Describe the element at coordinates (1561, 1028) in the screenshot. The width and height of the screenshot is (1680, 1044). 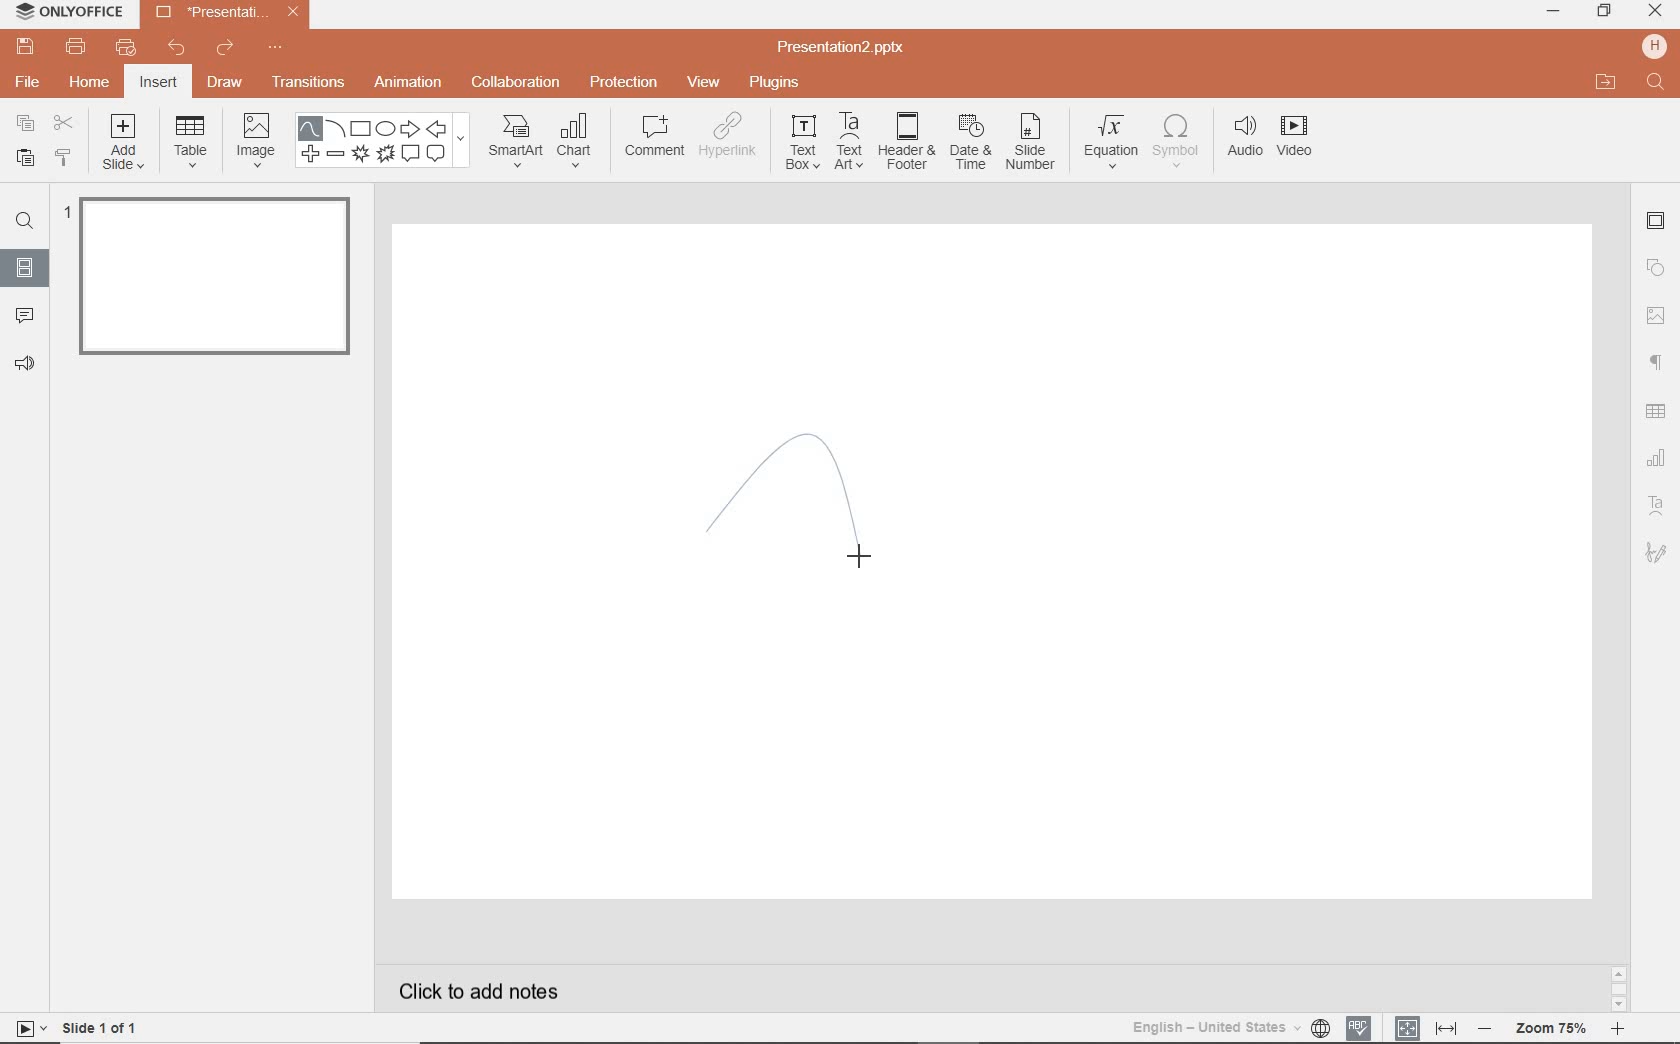
I see `ZOOM` at that location.